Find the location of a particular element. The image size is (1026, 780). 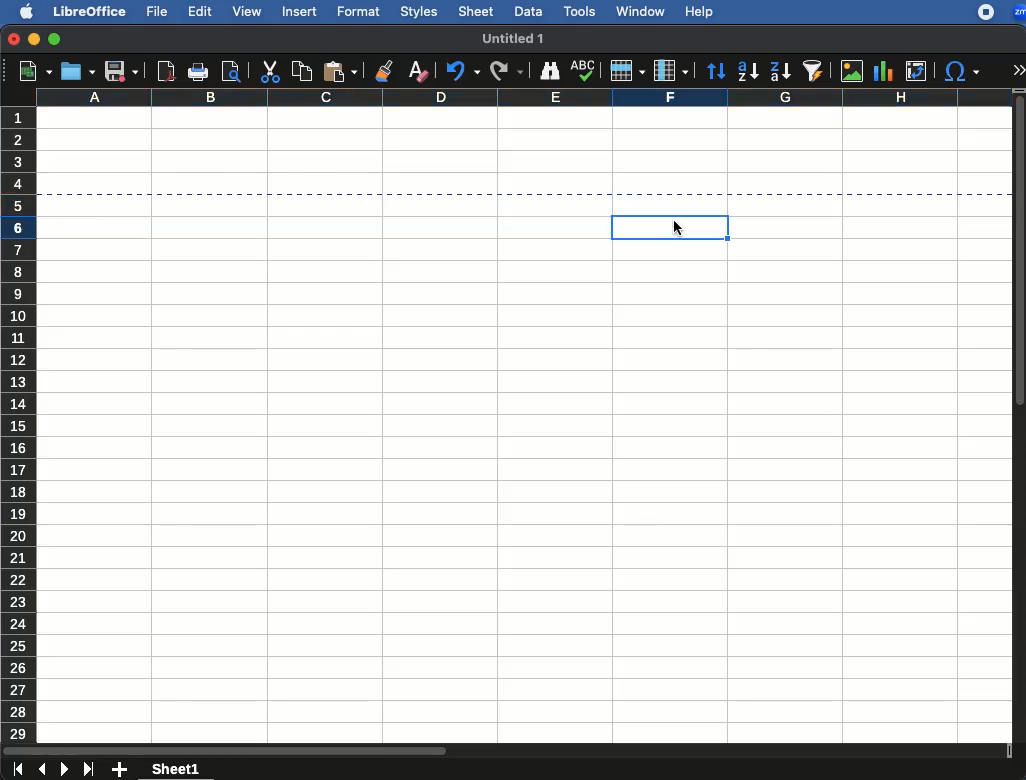

autofilter is located at coordinates (816, 72).